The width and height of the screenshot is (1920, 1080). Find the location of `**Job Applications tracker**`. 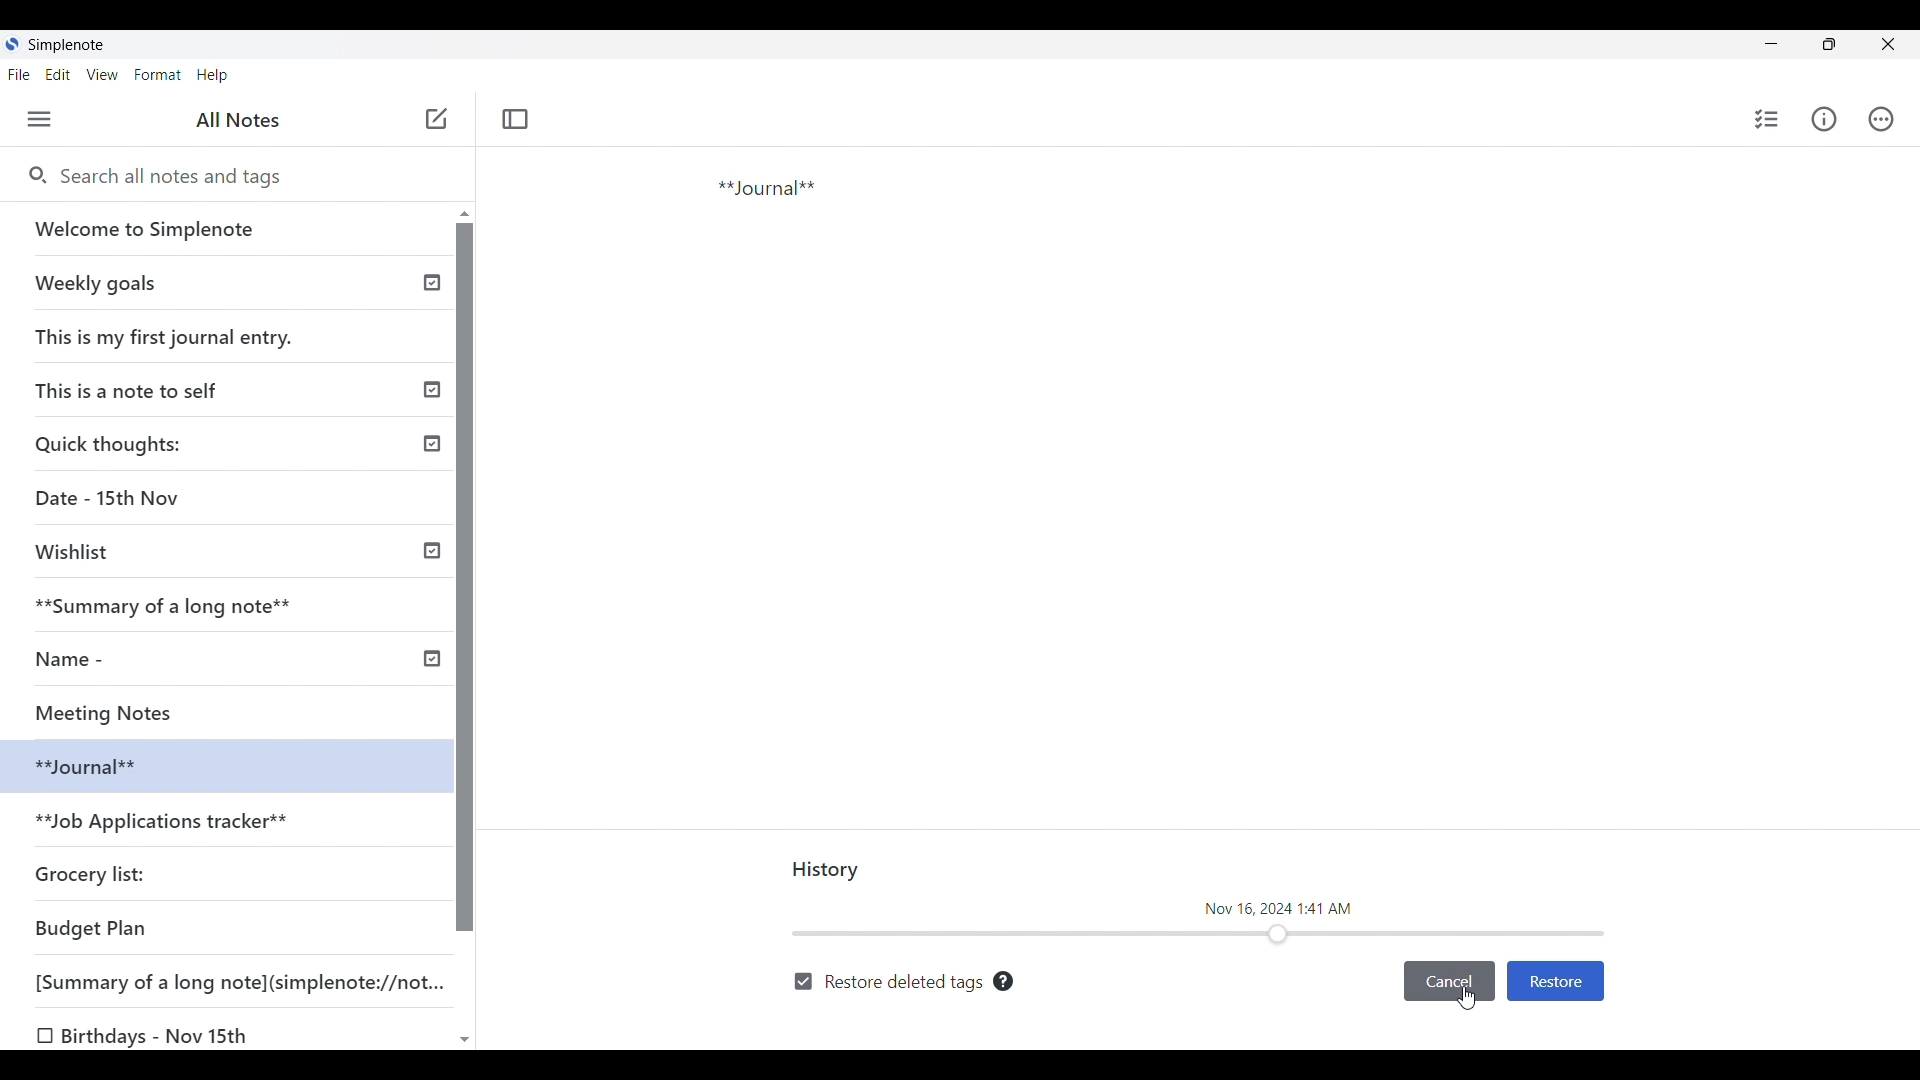

**Job Applications tracker** is located at coordinates (166, 823).